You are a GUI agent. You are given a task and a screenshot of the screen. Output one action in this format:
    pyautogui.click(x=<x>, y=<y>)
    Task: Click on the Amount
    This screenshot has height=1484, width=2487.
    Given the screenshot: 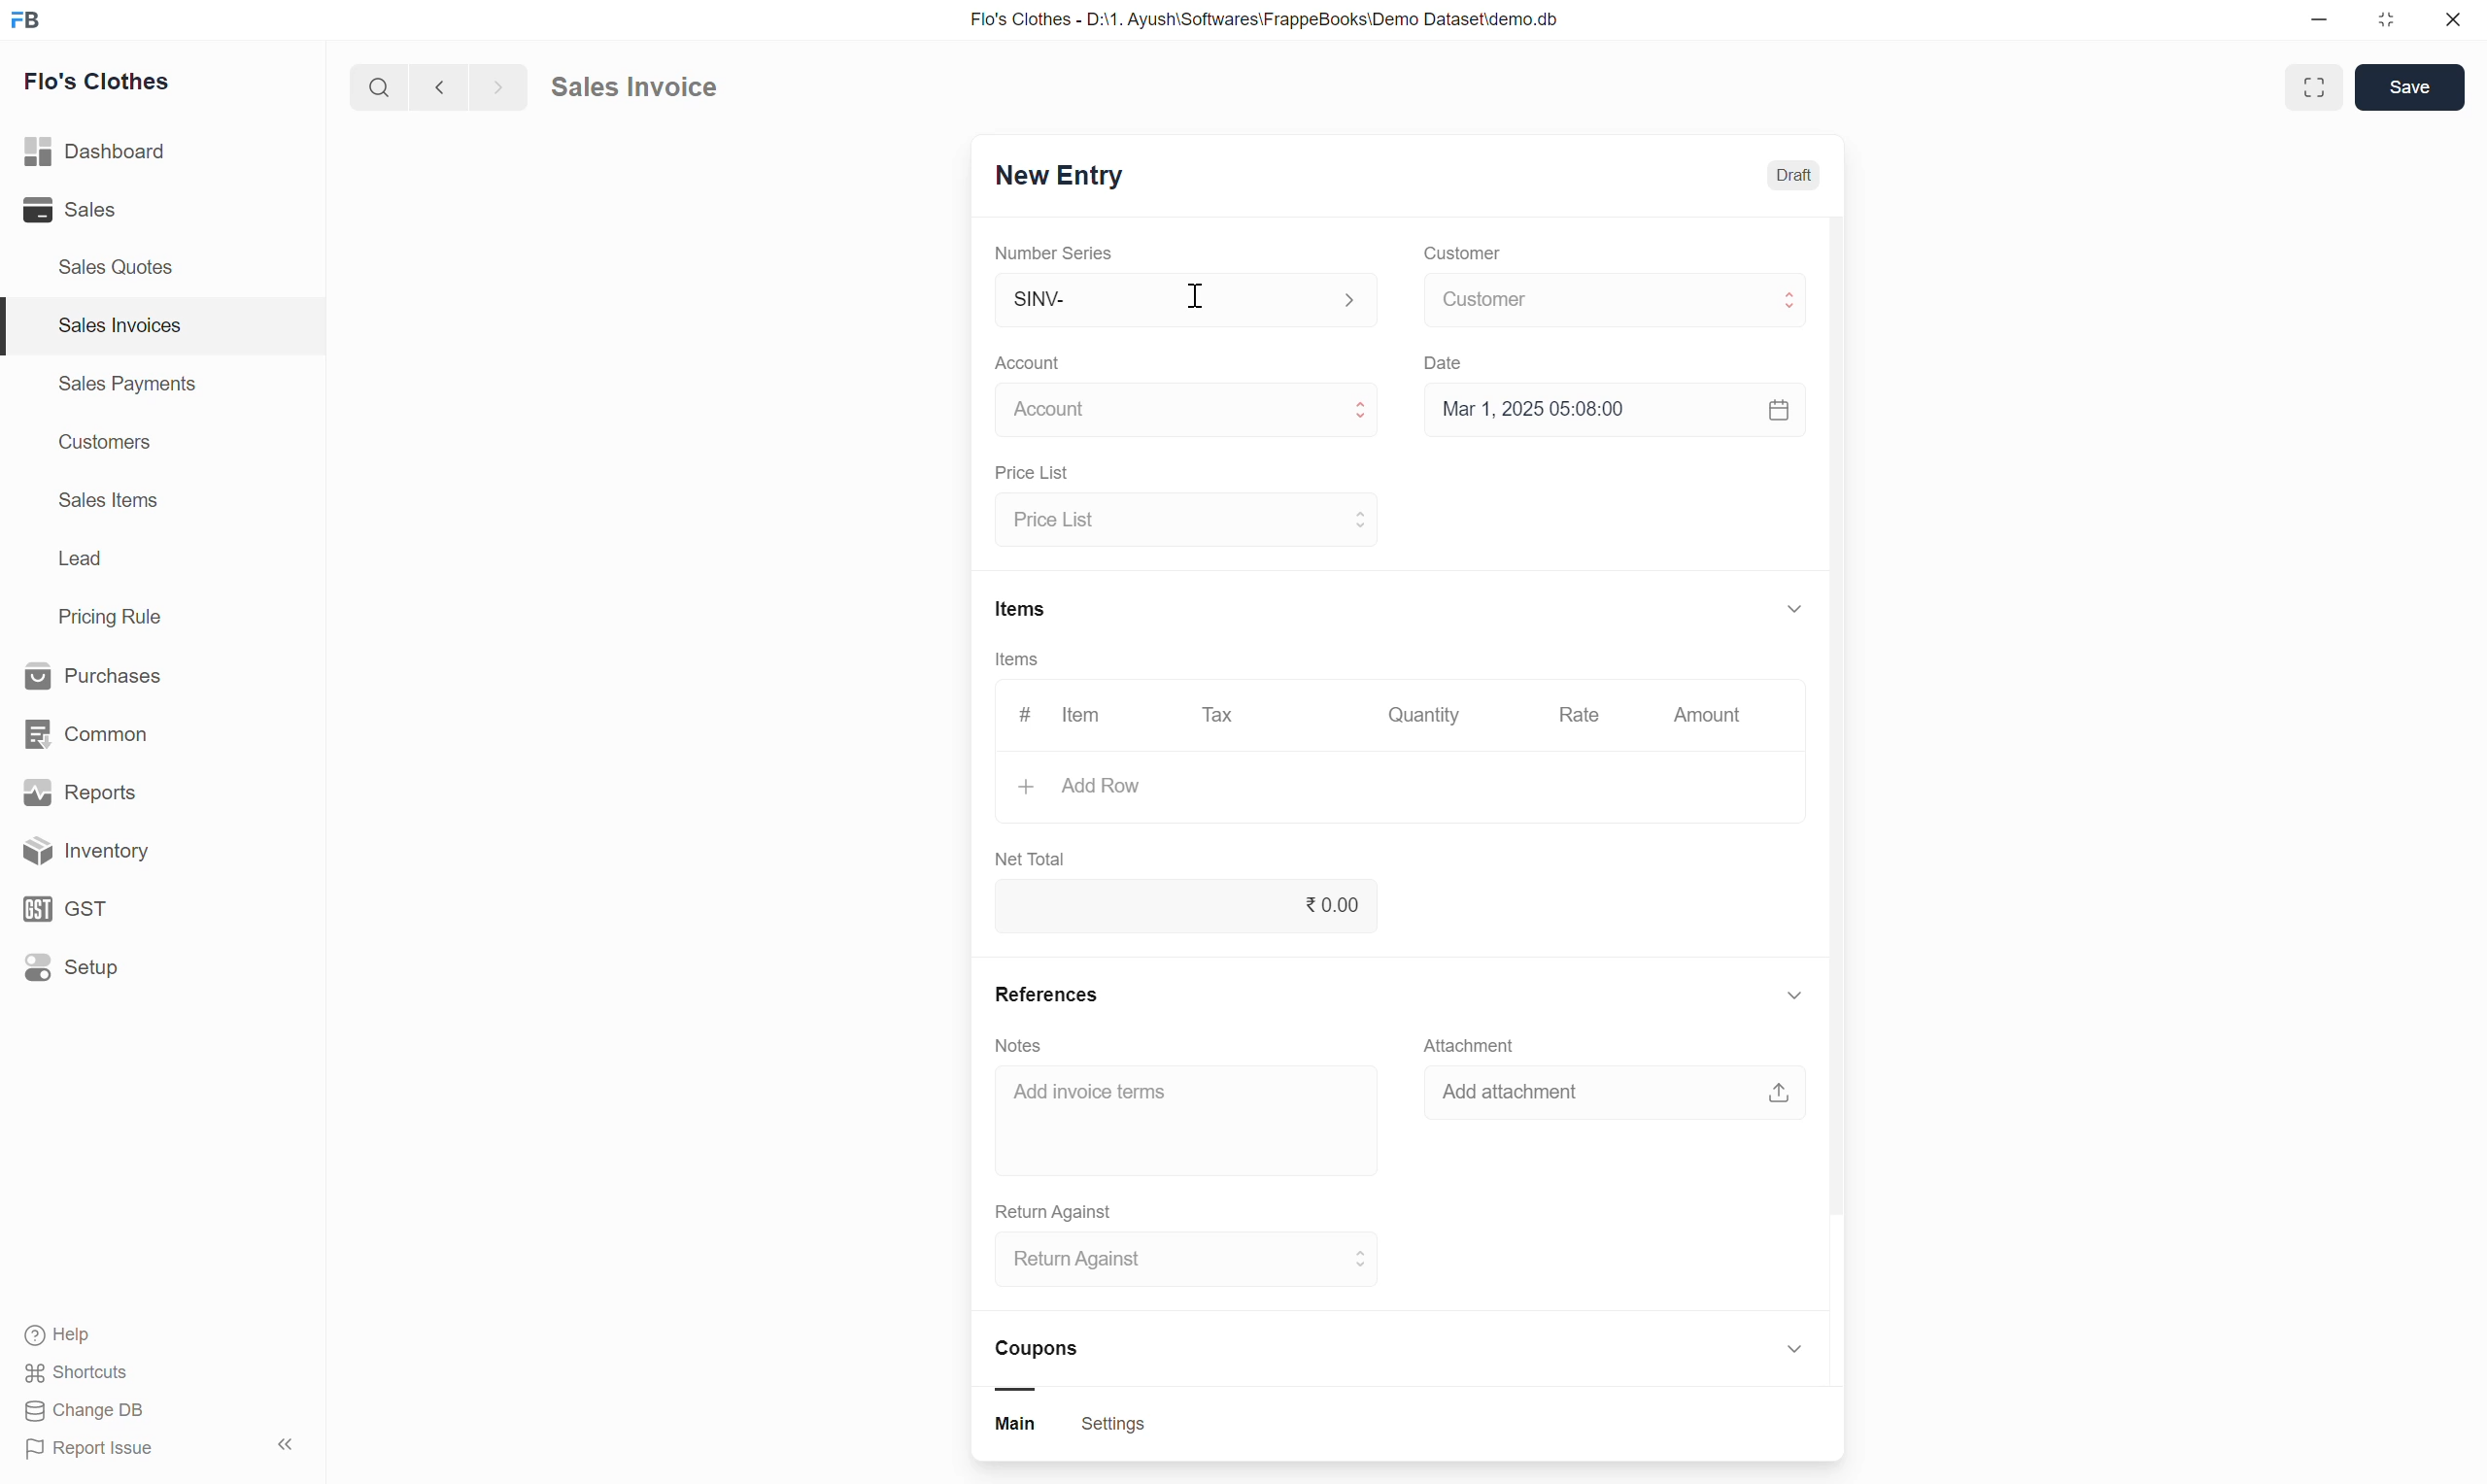 What is the action you would take?
    pyautogui.click(x=1706, y=716)
    